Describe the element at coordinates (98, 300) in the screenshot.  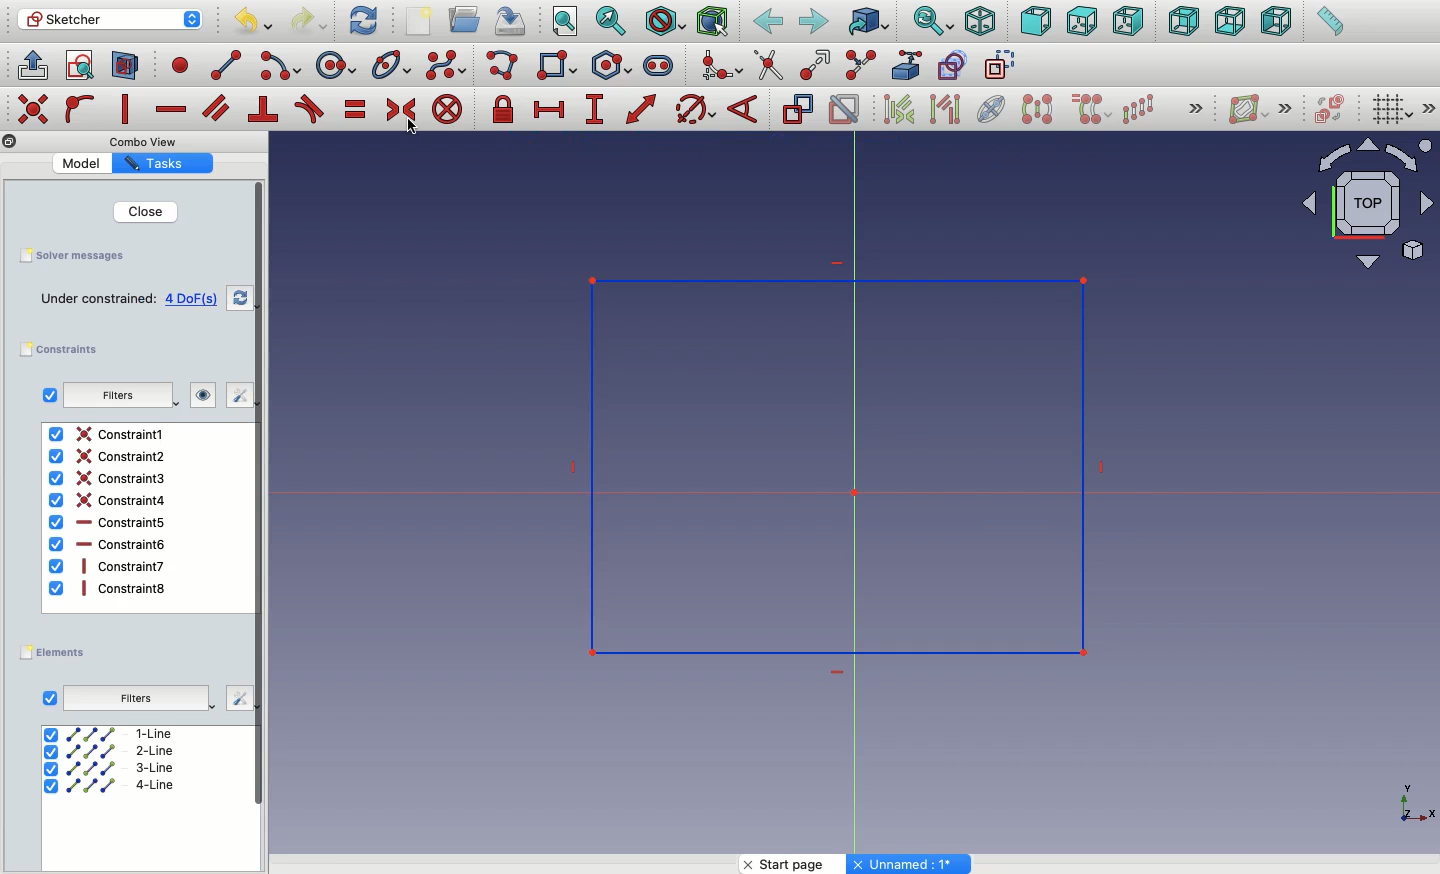
I see `Under constrained:` at that location.